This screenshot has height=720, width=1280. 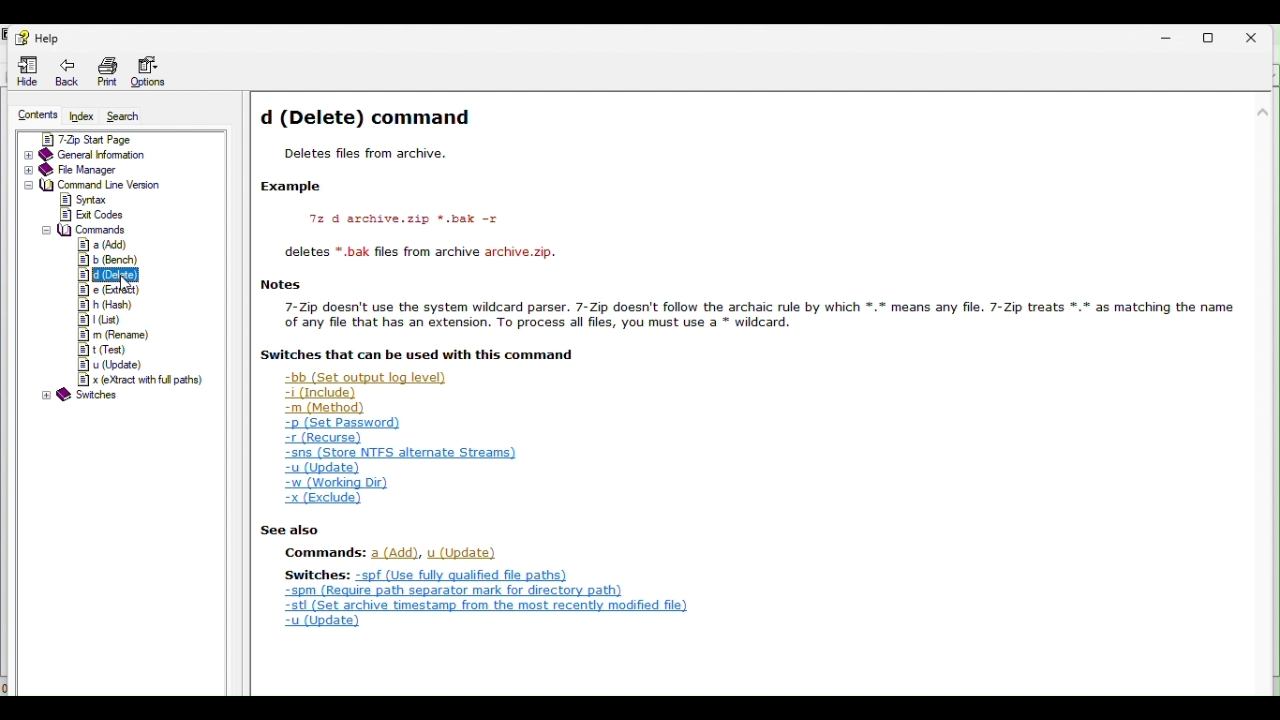 What do you see at coordinates (292, 188) in the screenshot?
I see `Example` at bounding box center [292, 188].